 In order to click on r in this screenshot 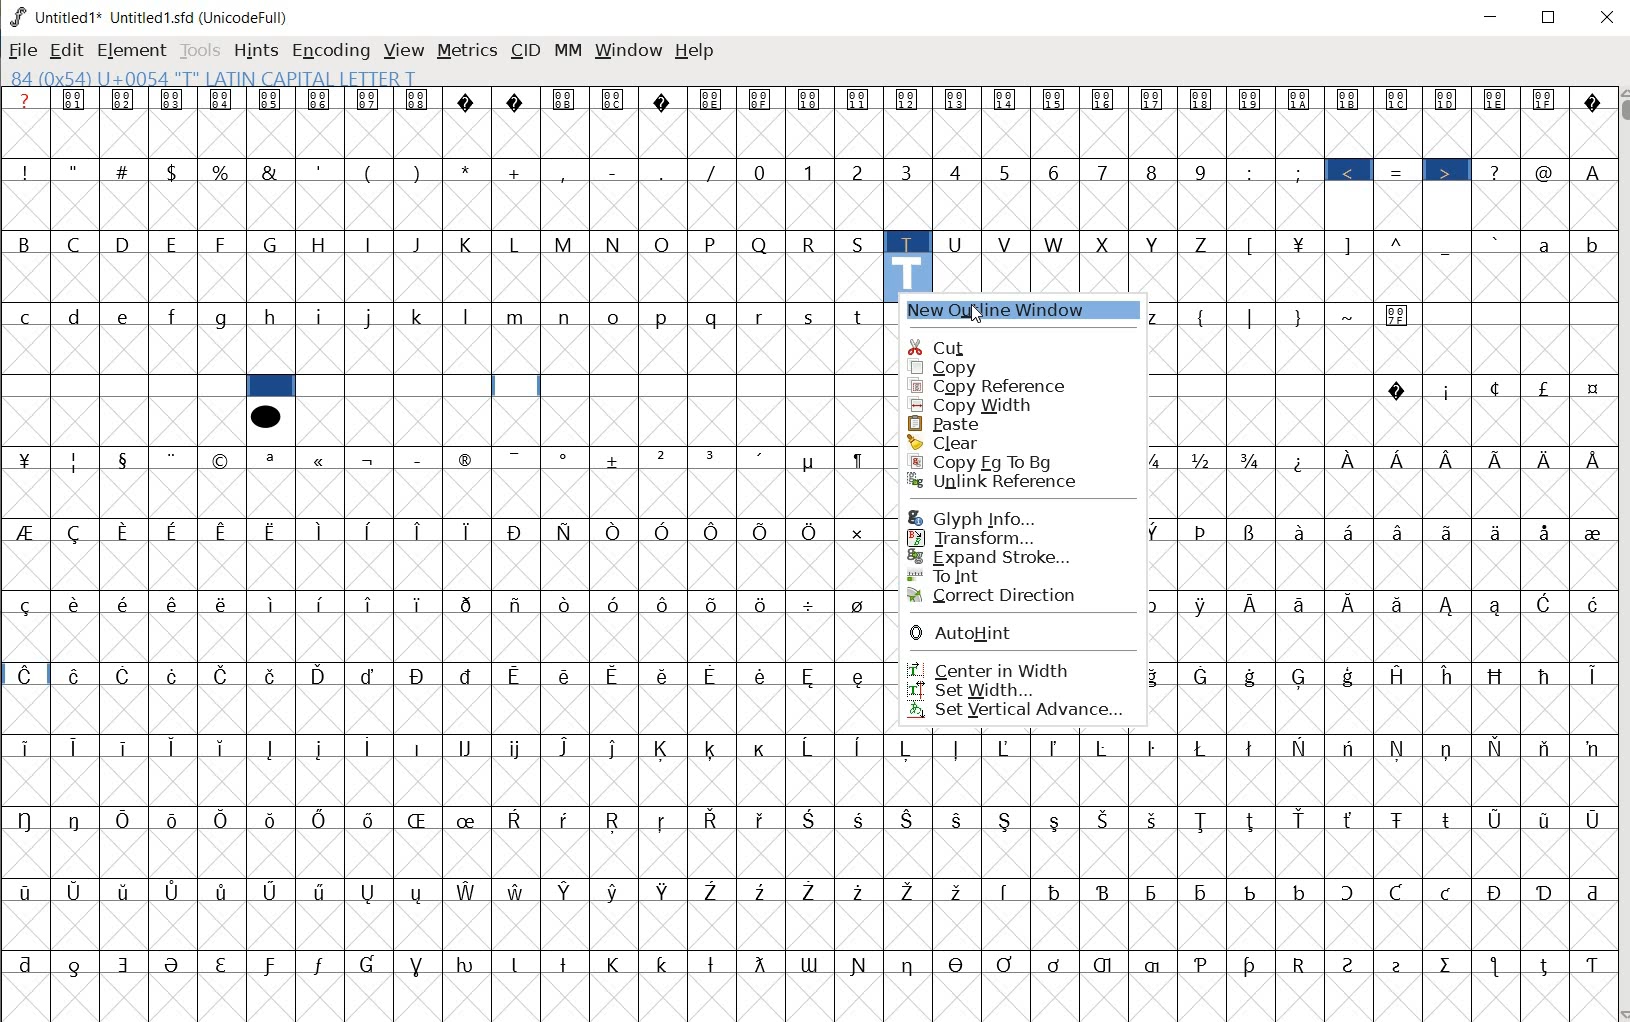, I will do `click(761, 315)`.